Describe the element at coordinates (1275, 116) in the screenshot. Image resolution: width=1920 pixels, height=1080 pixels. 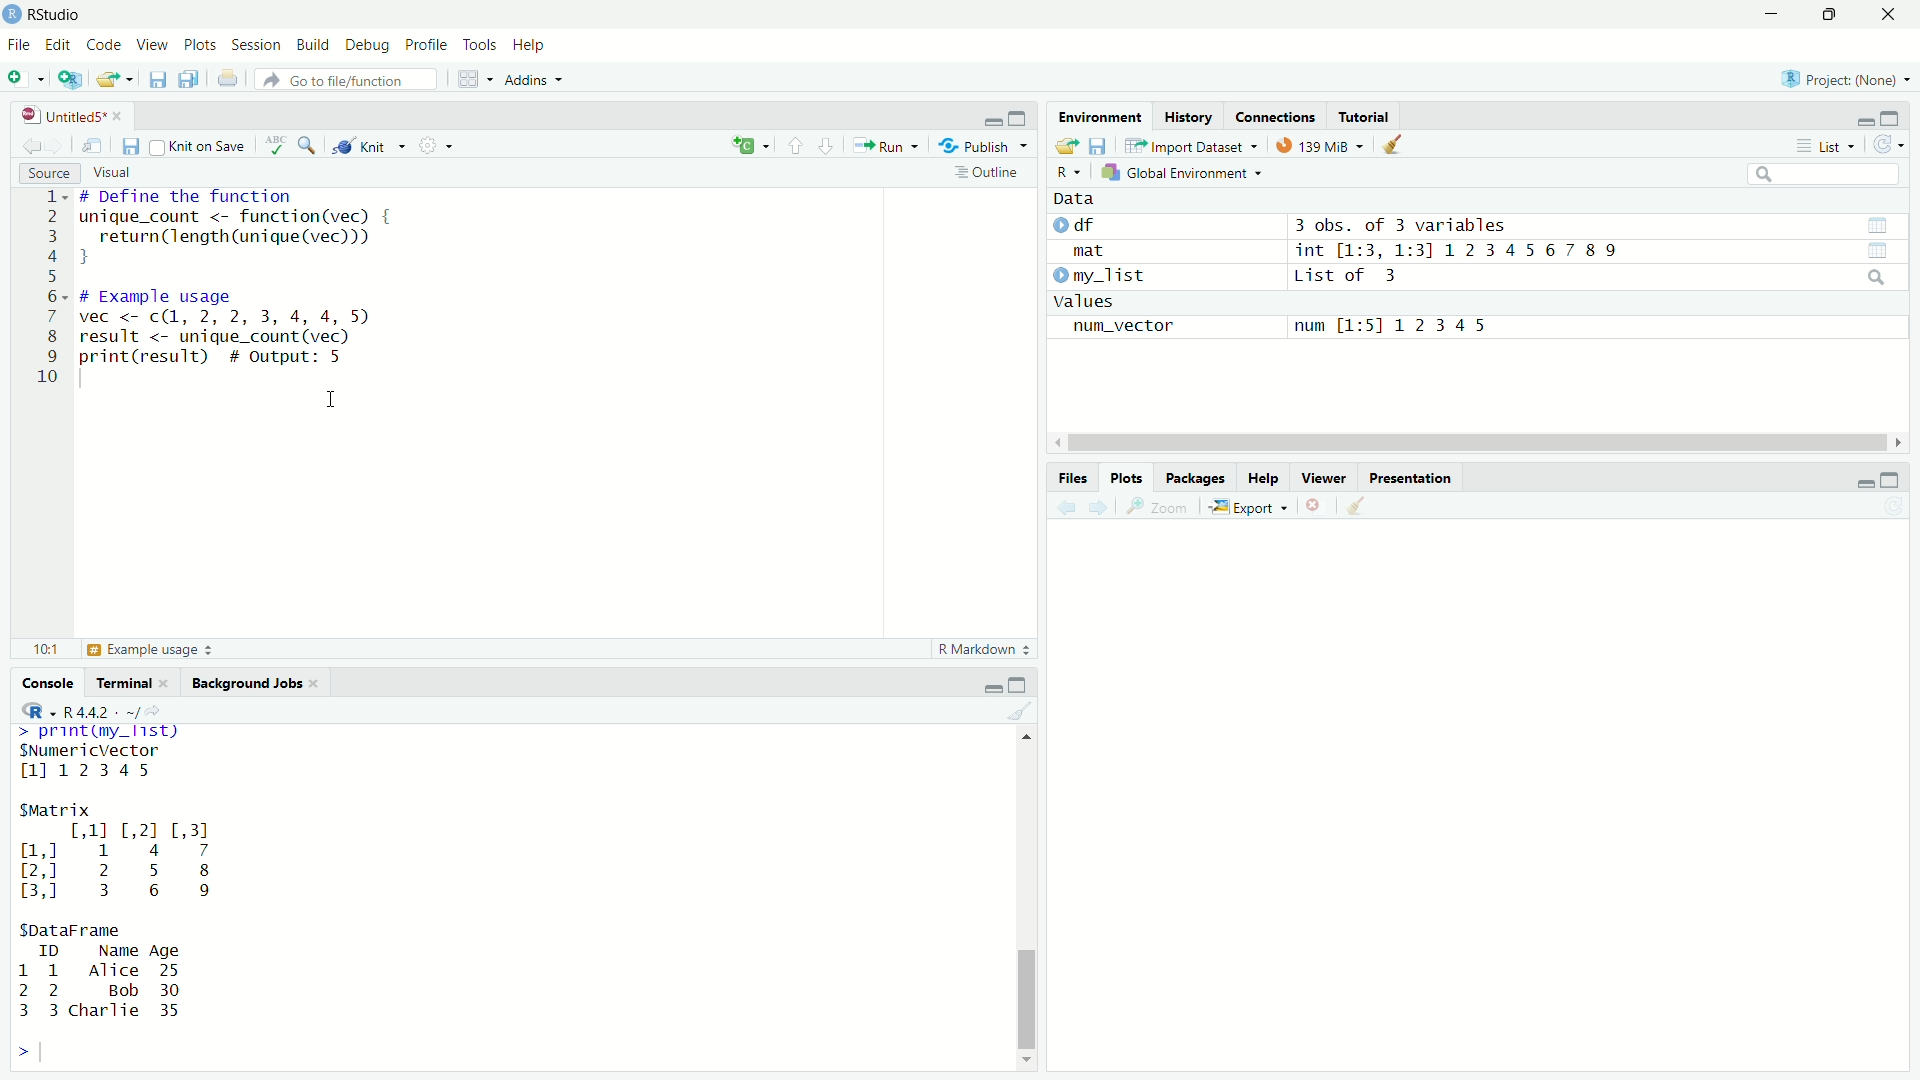
I see `connections` at that location.